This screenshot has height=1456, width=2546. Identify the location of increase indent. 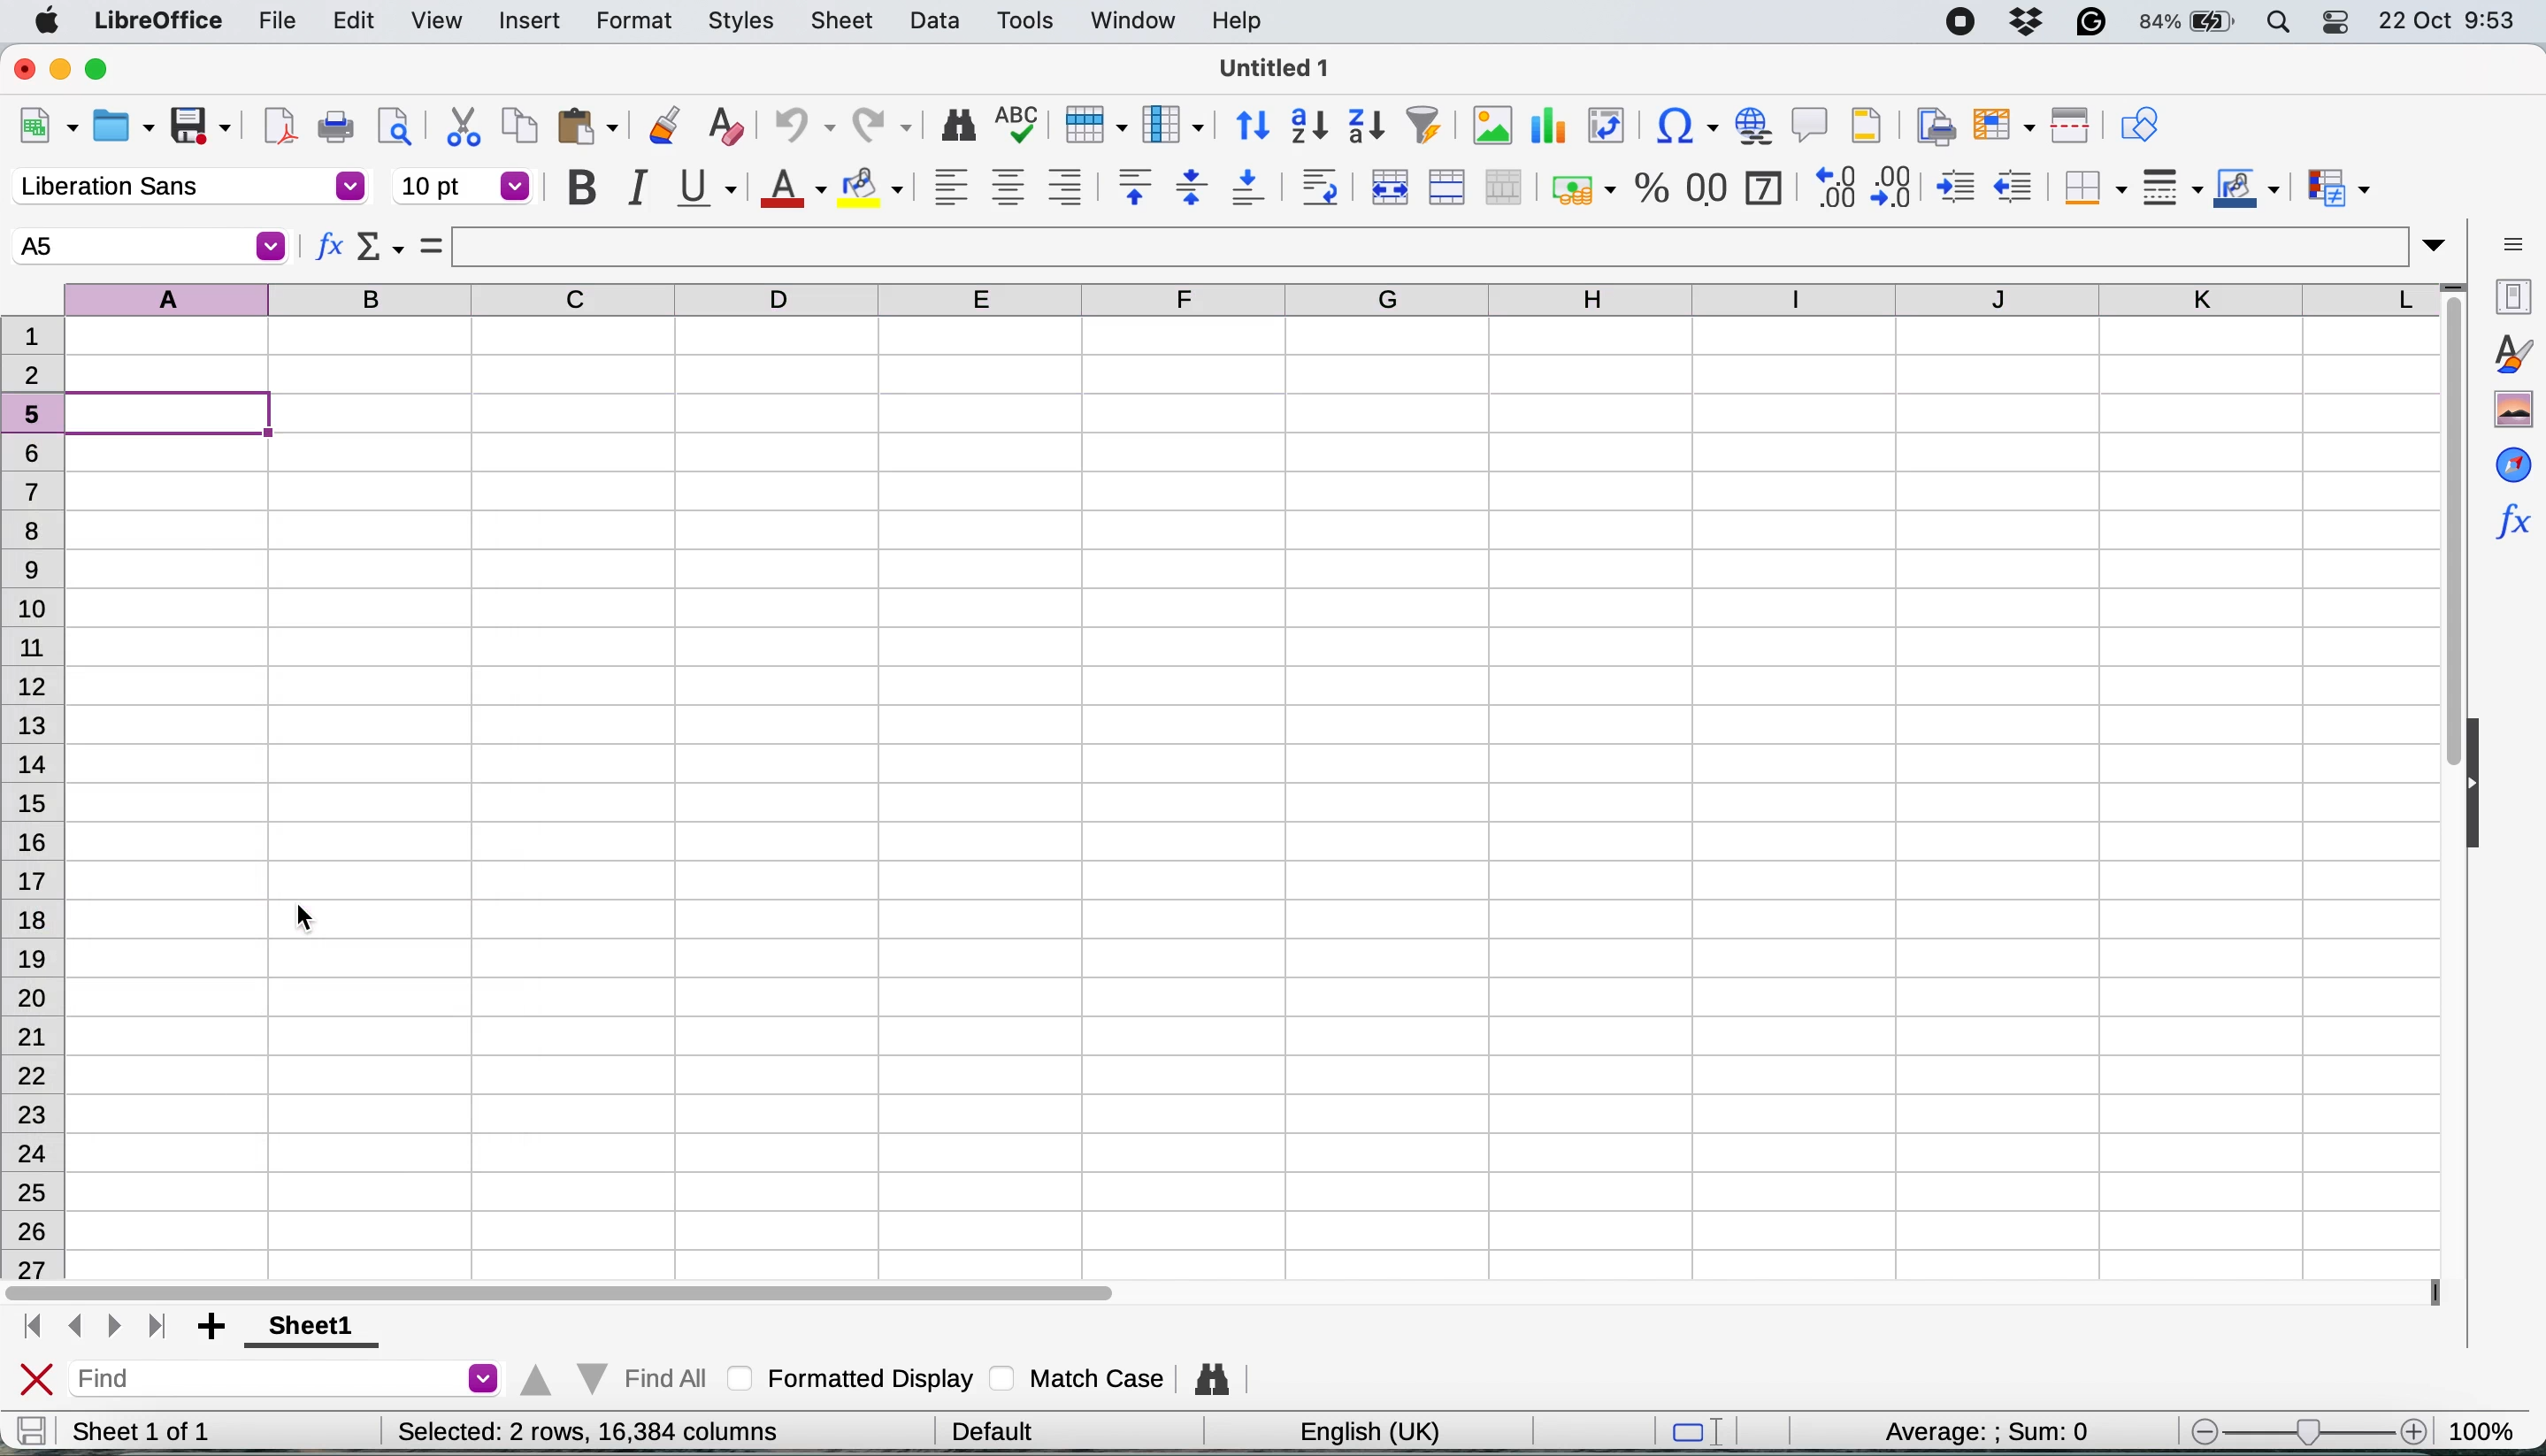
(1958, 187).